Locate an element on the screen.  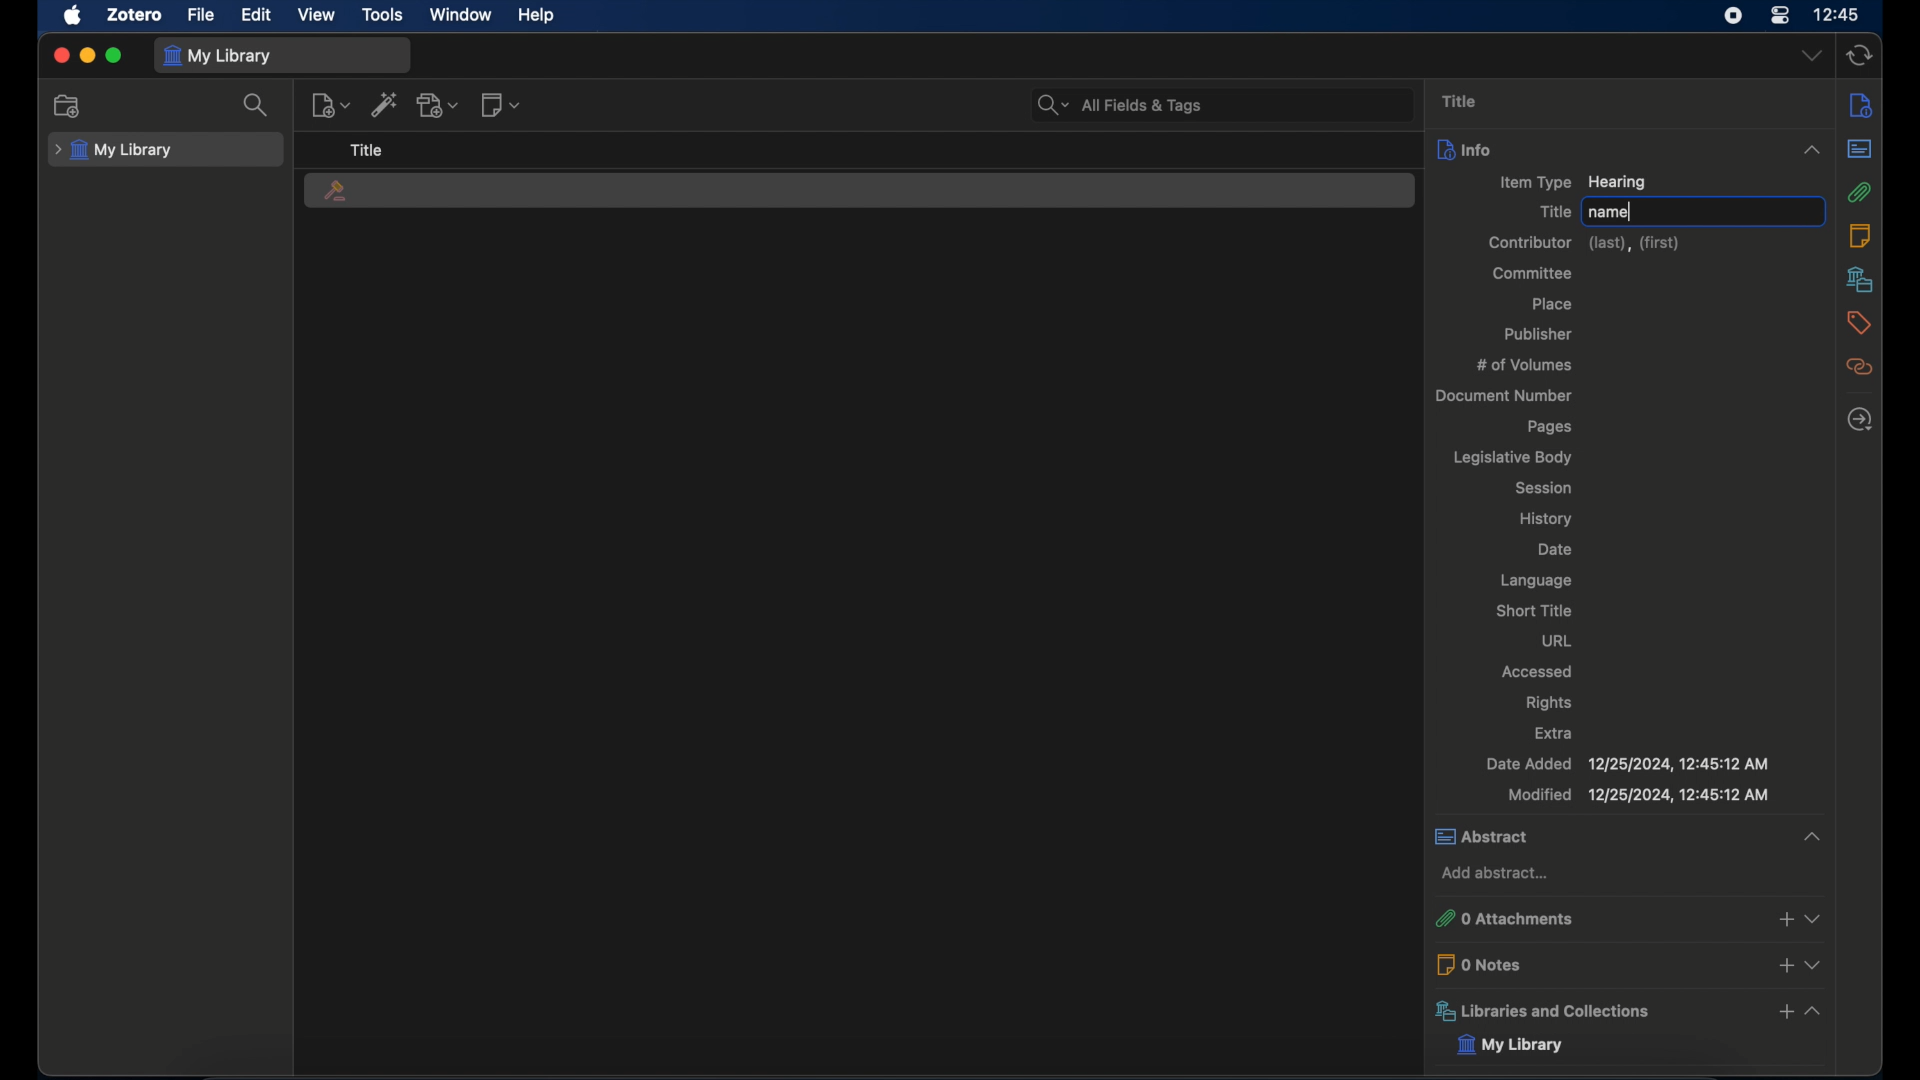
locate is located at coordinates (1861, 419).